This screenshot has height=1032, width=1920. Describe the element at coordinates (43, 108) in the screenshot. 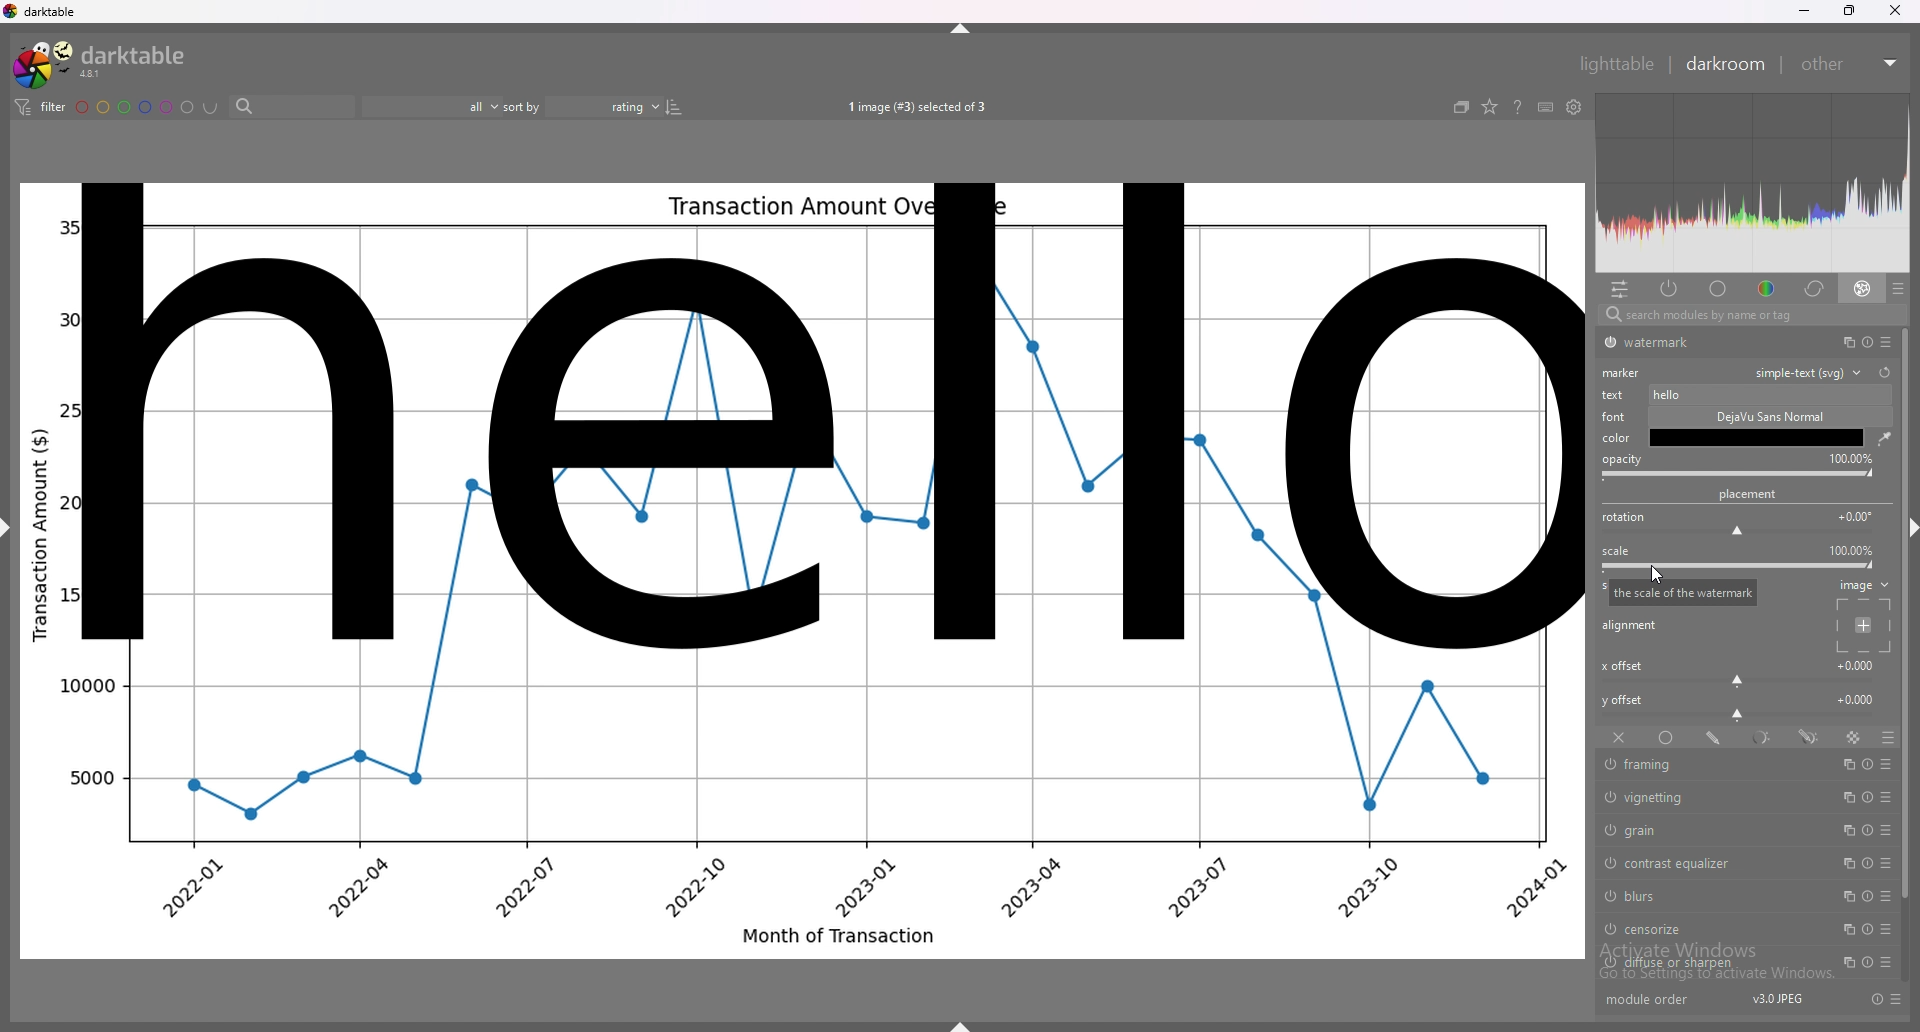

I see `filter` at that location.